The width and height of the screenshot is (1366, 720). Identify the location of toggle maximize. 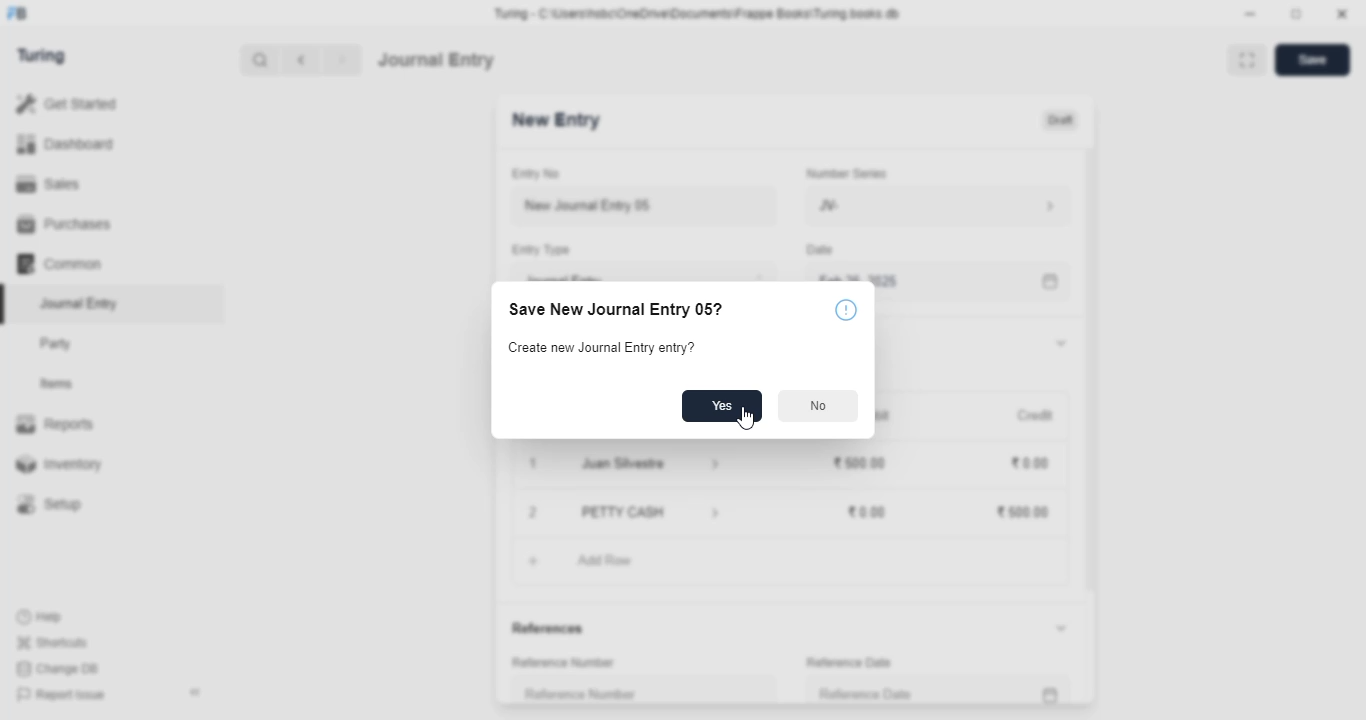
(1296, 14).